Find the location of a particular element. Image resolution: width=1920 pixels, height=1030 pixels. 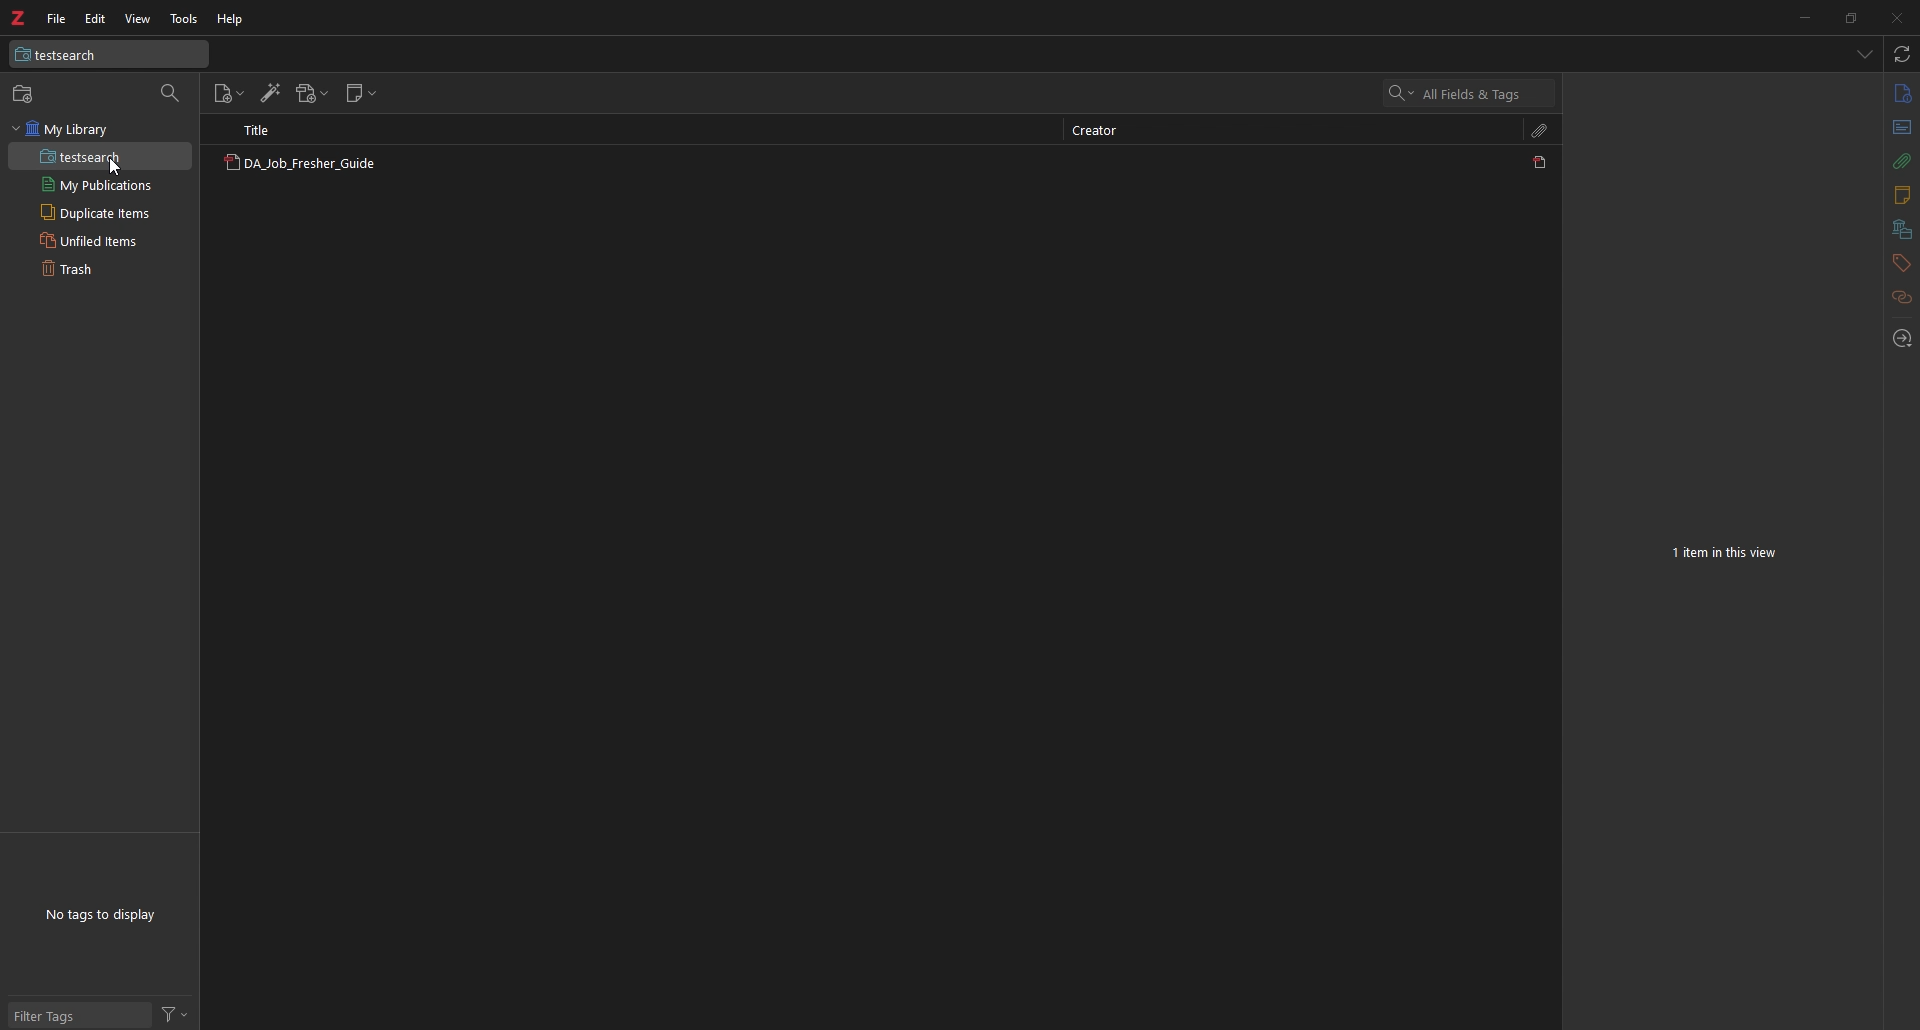

info is located at coordinates (1902, 93).